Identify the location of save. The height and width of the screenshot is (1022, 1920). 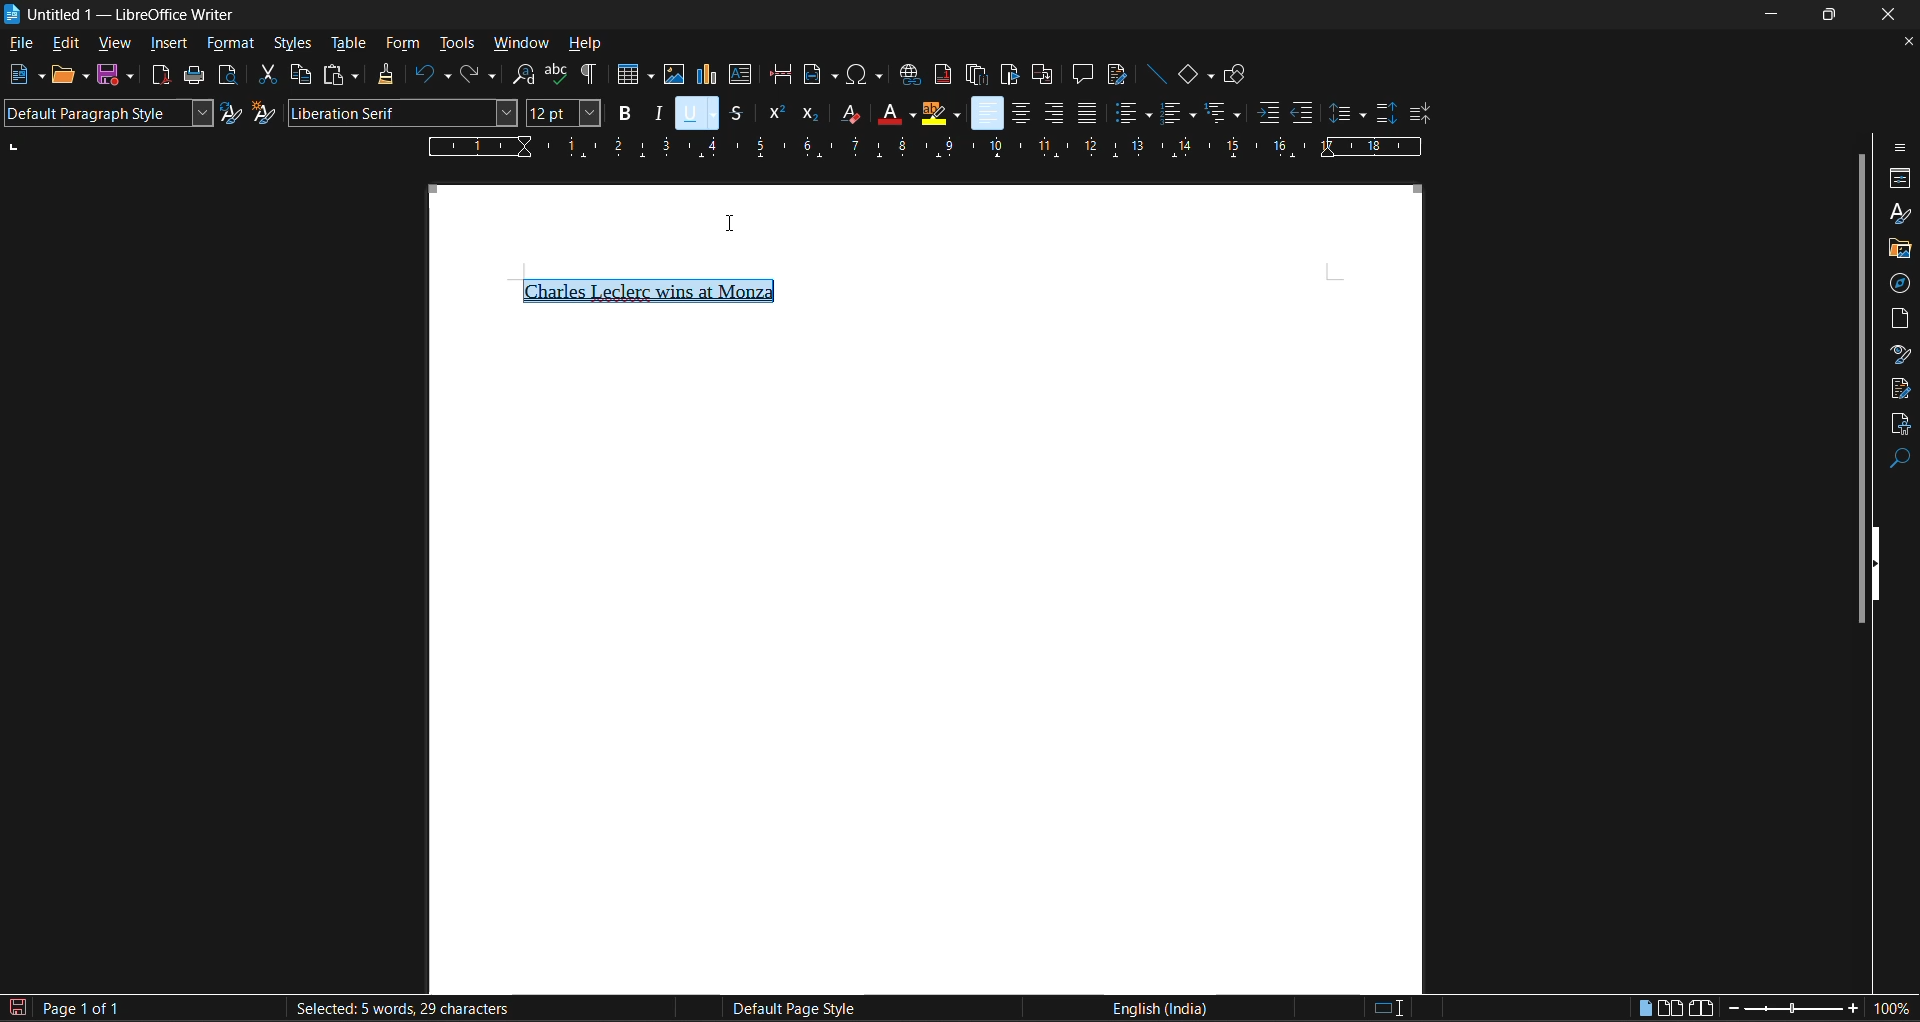
(114, 76).